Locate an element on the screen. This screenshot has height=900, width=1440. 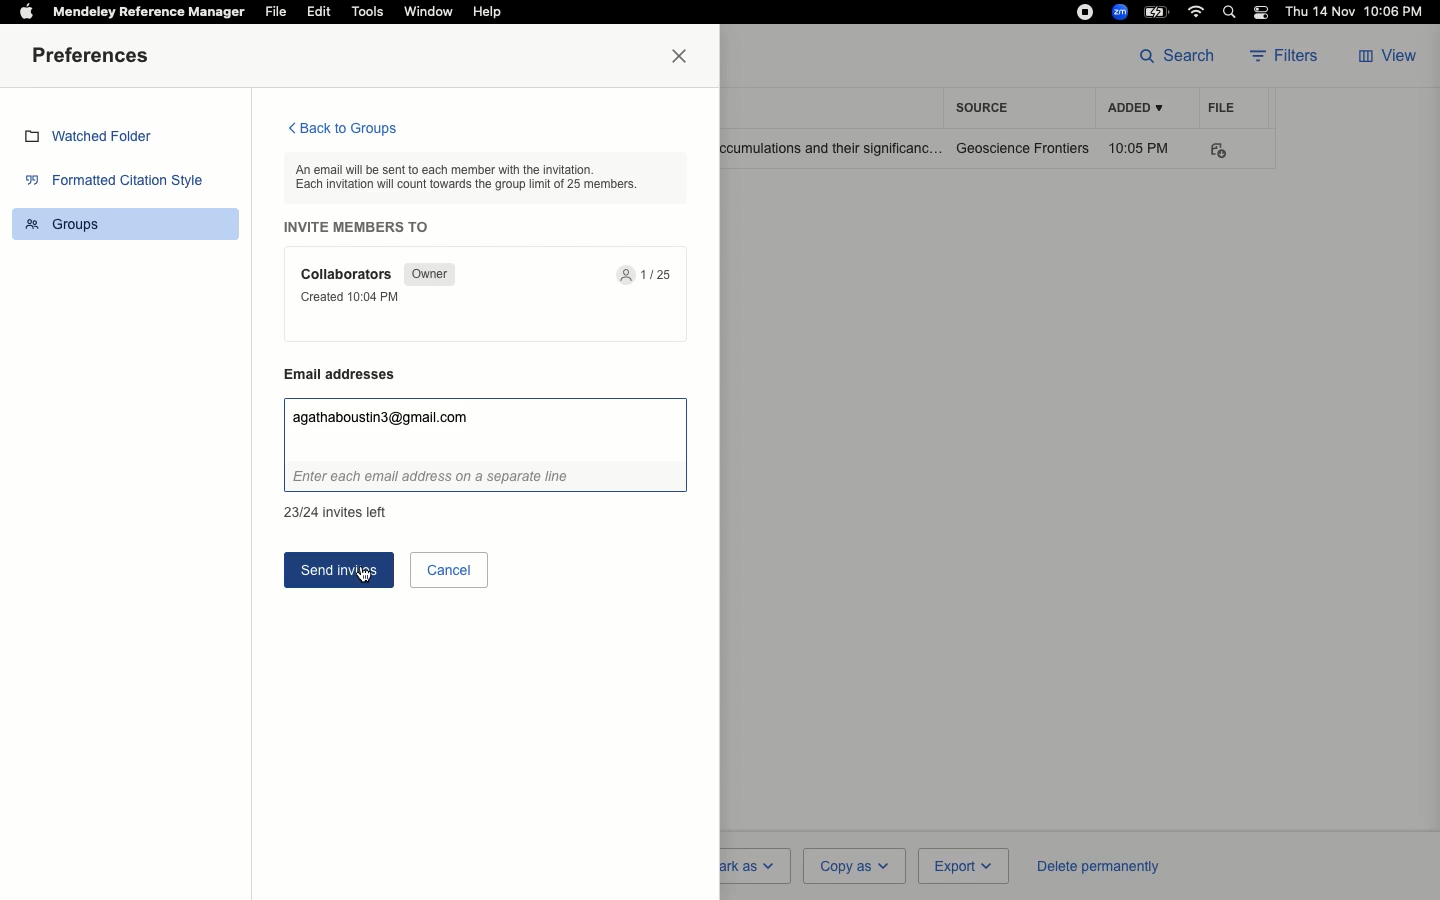
File is located at coordinates (1222, 107).